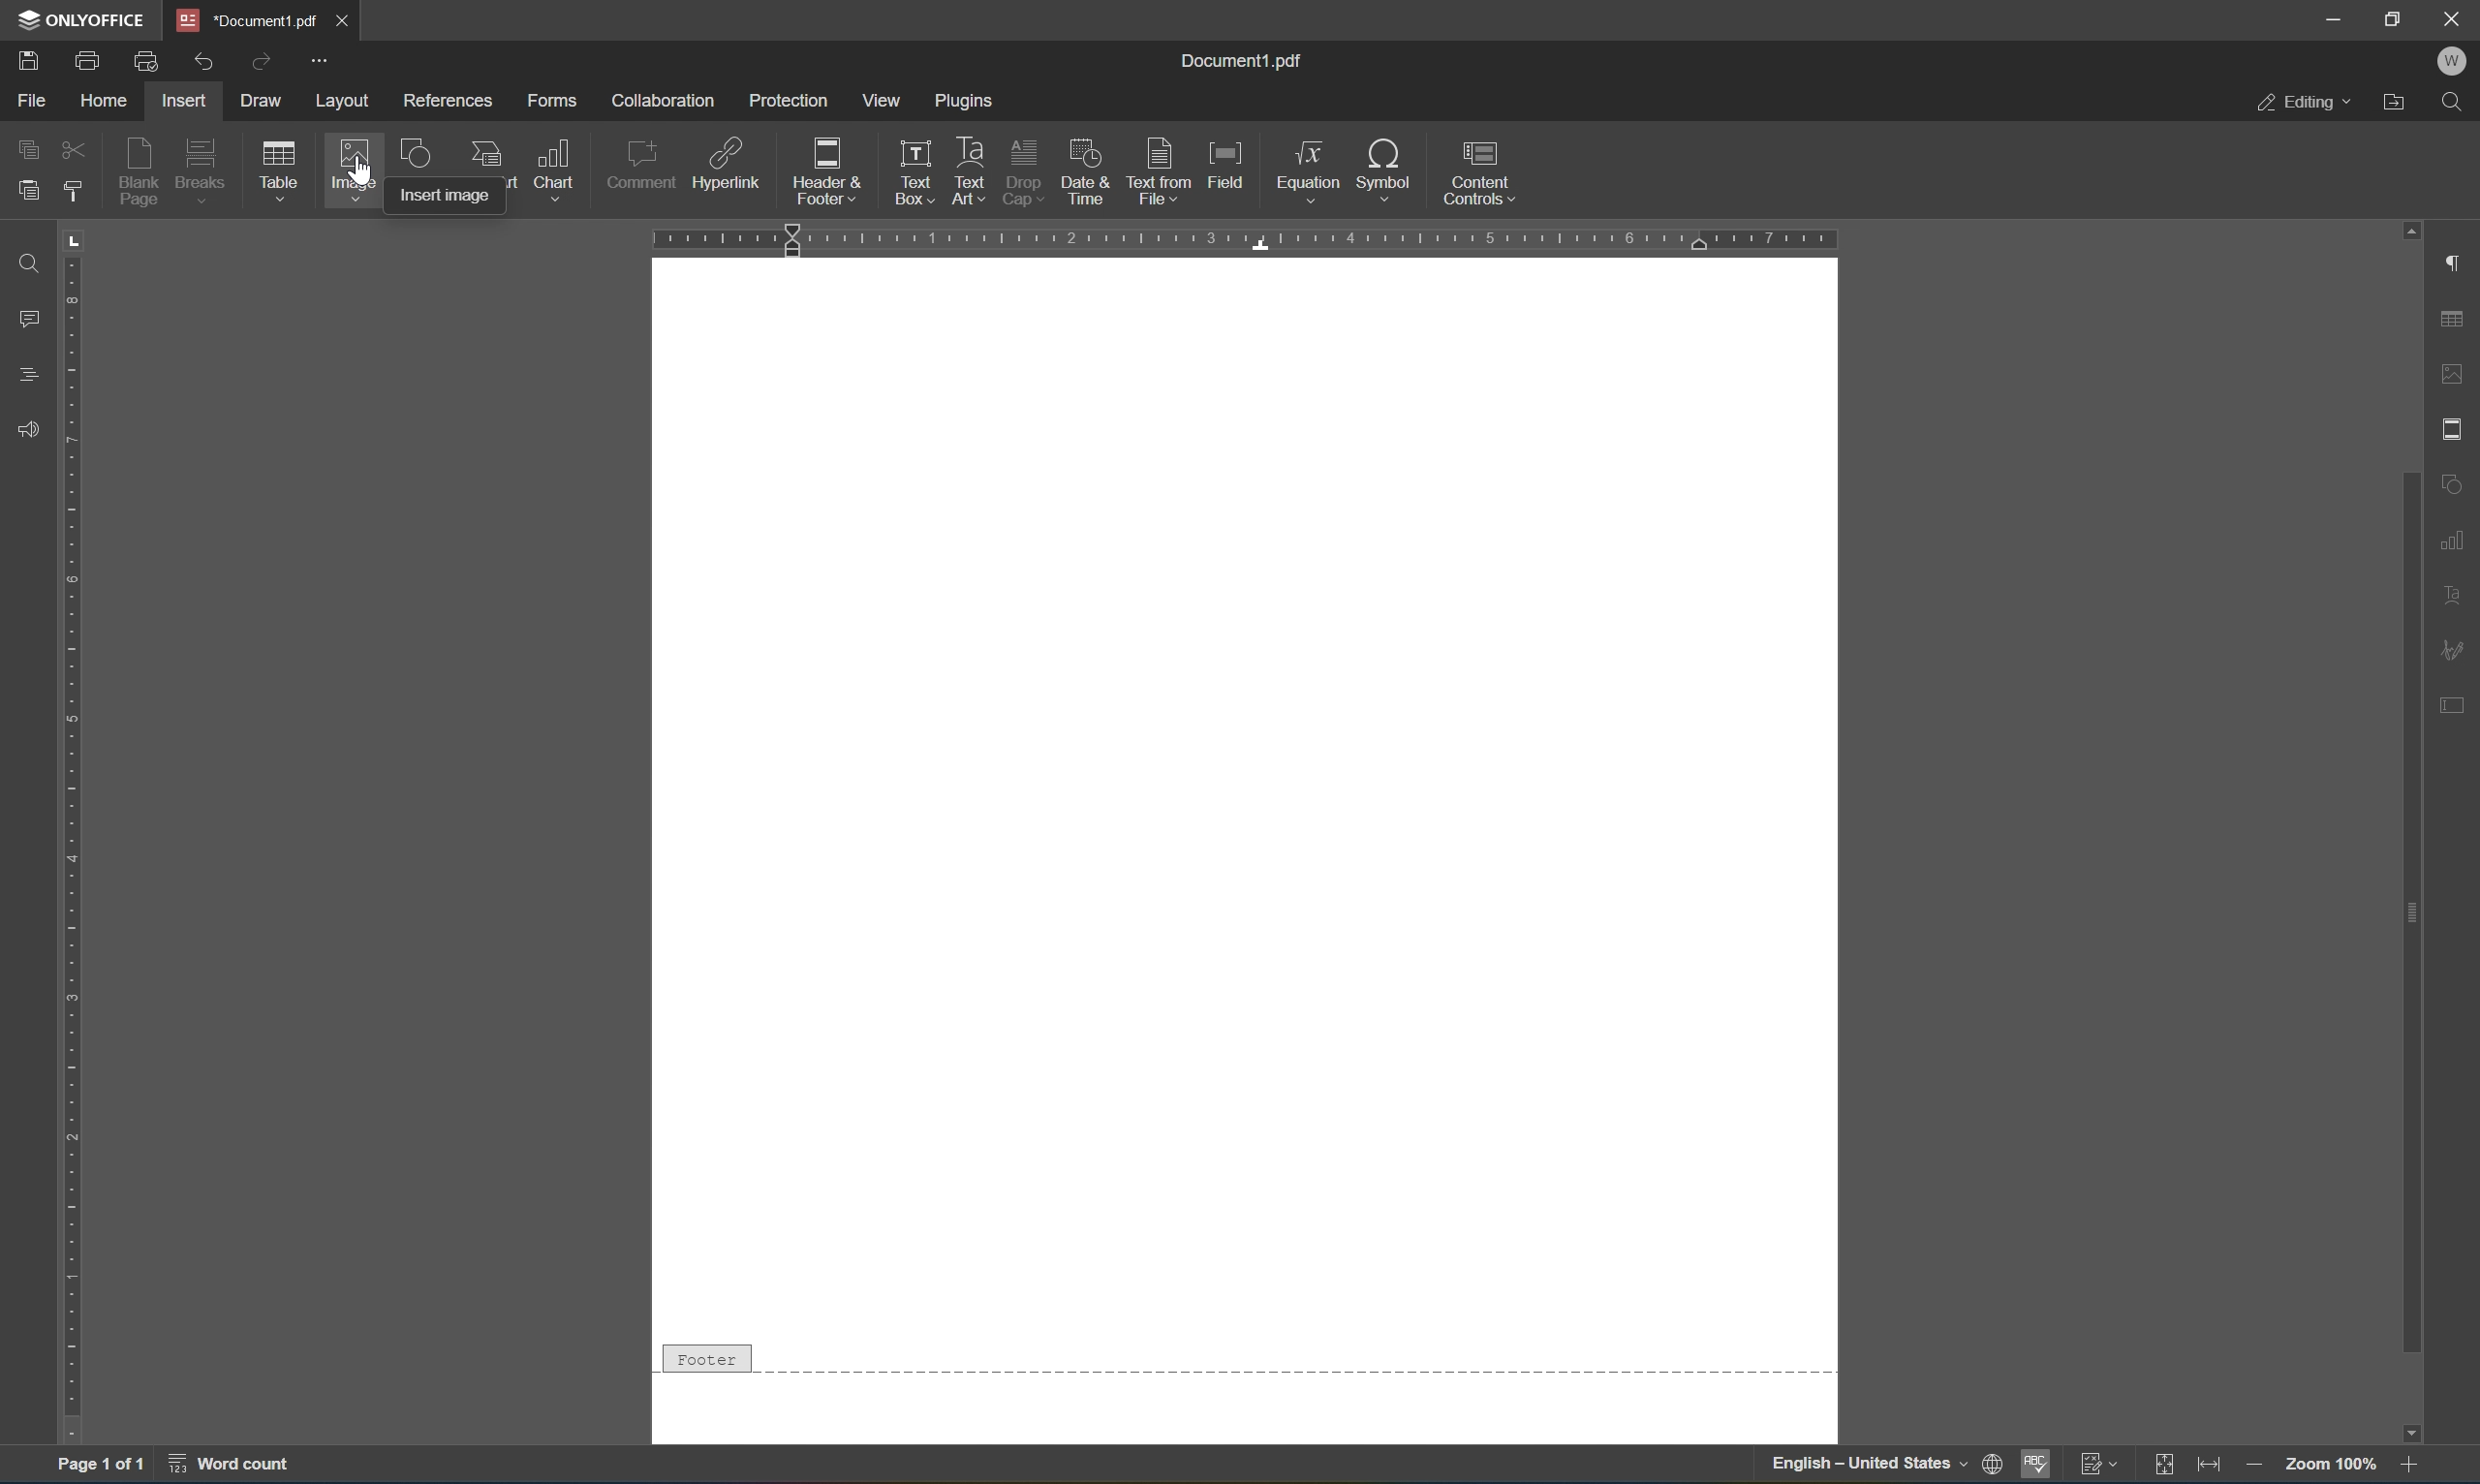 Image resolution: width=2480 pixels, height=1484 pixels. Describe the element at coordinates (967, 98) in the screenshot. I see `plugins` at that location.